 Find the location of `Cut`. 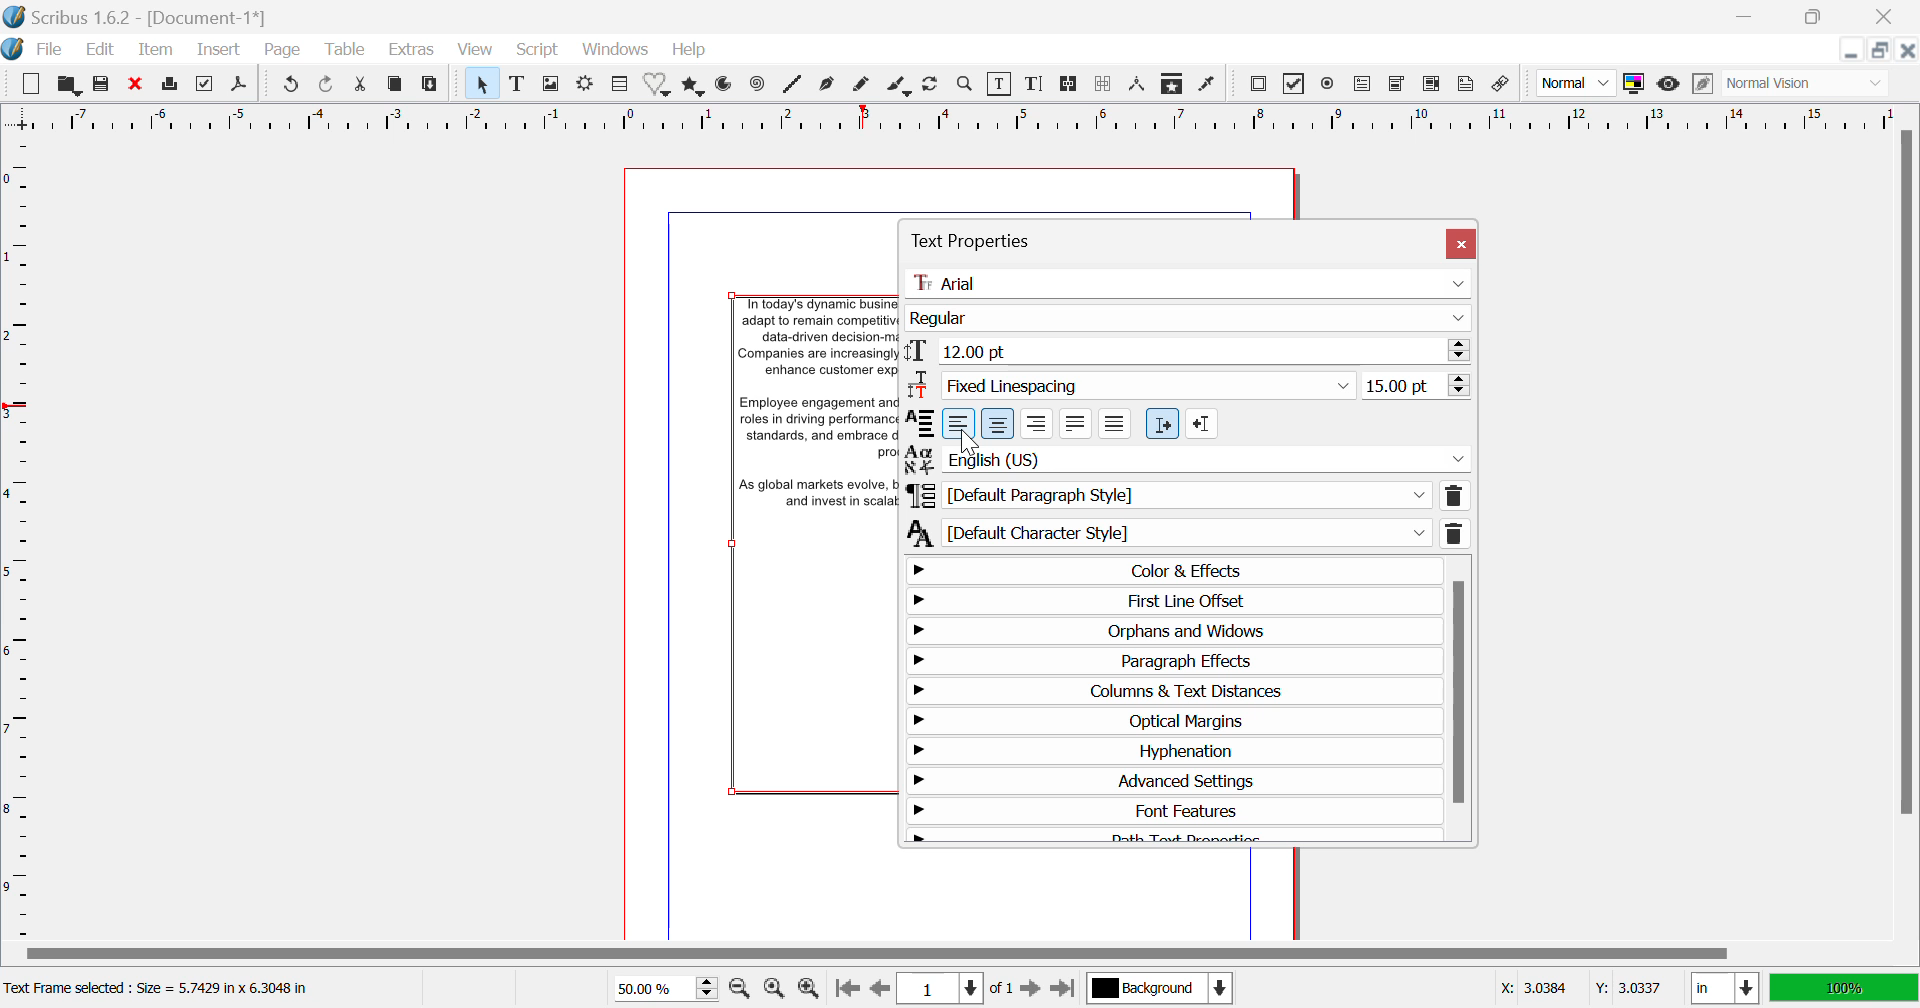

Cut is located at coordinates (364, 85).